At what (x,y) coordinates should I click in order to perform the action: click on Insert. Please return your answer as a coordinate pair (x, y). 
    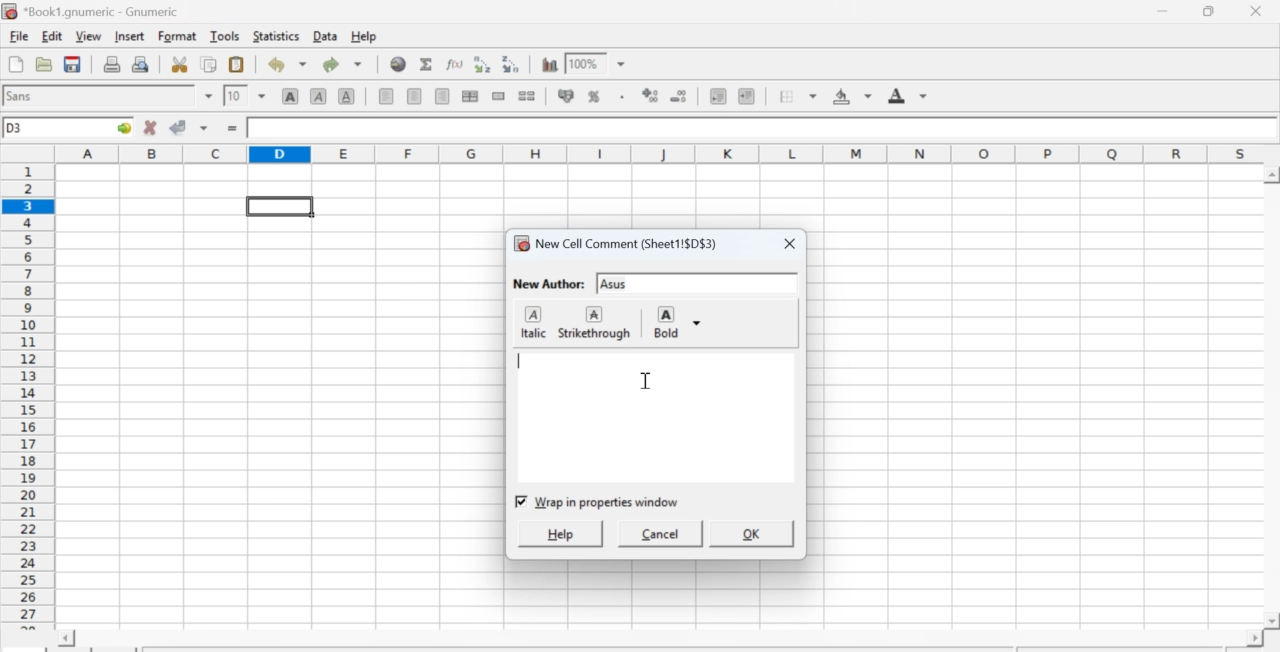
    Looking at the image, I should click on (130, 35).